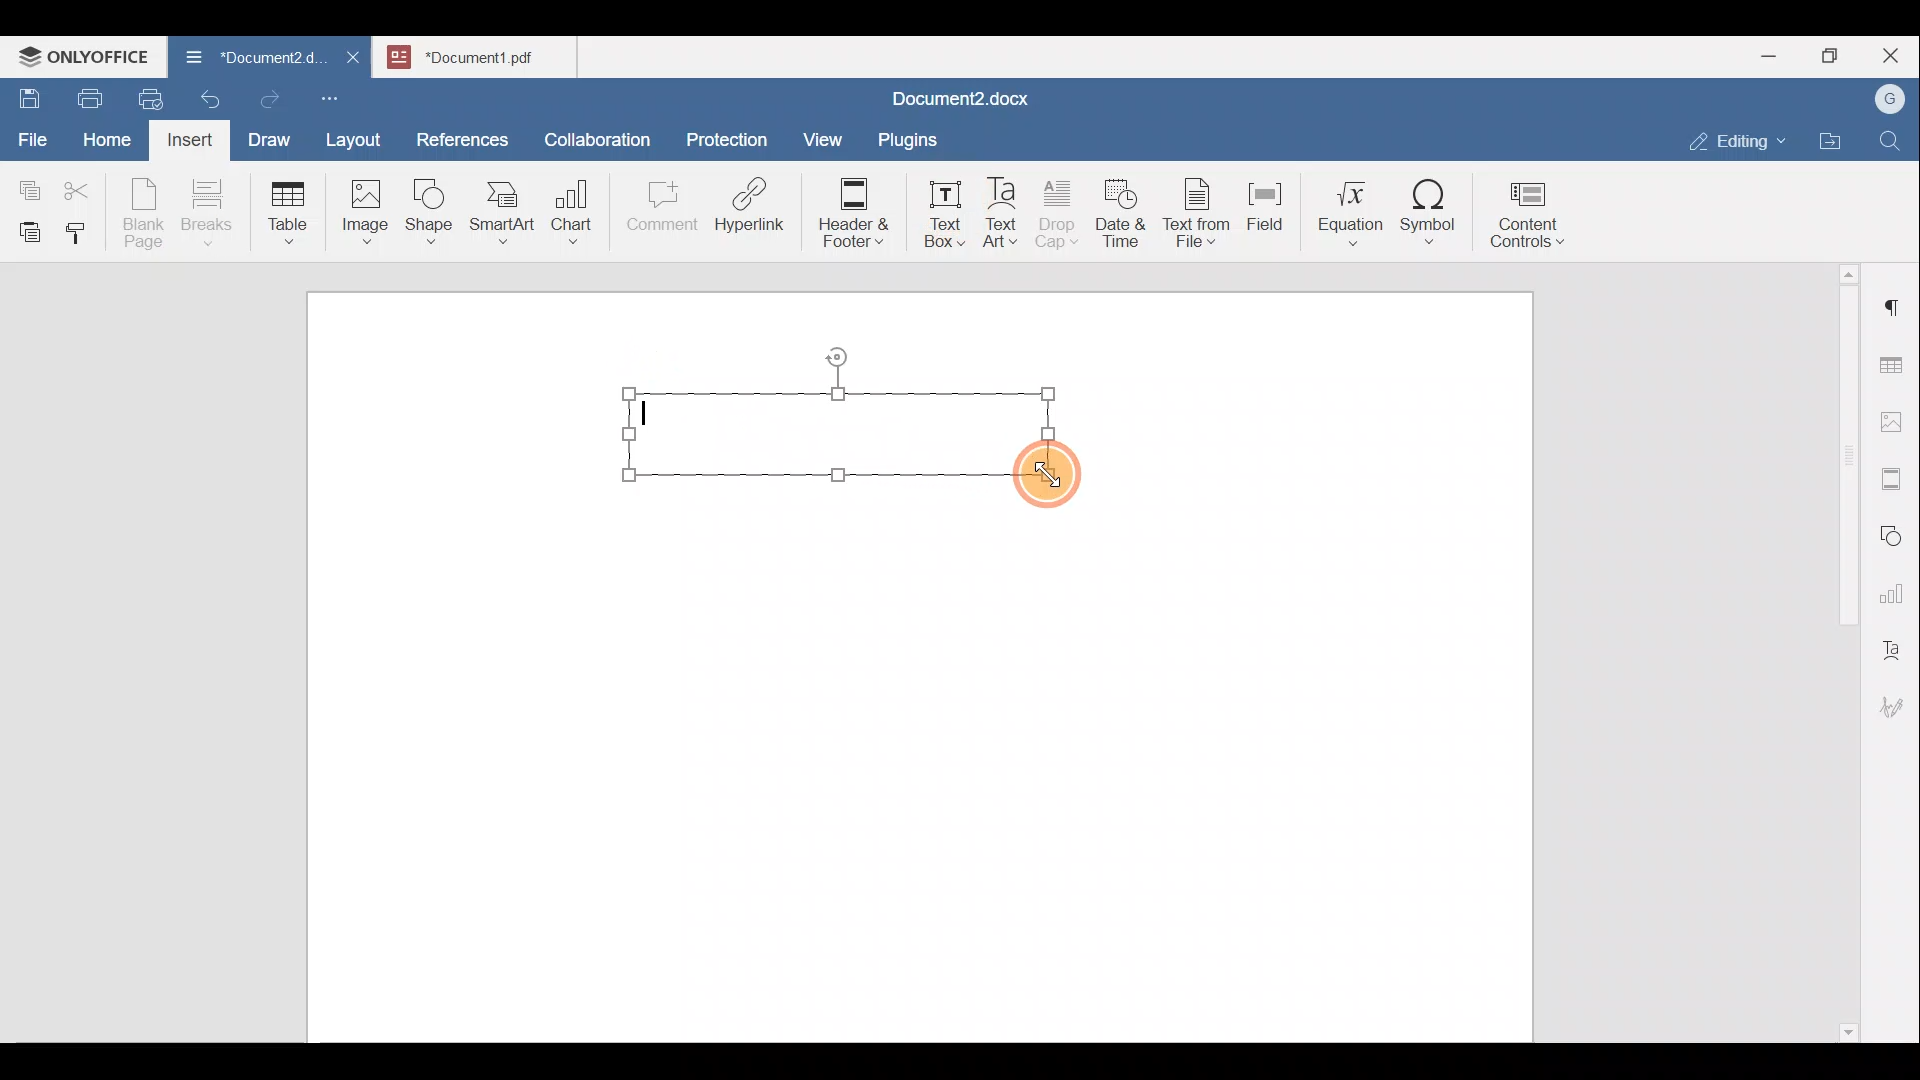  I want to click on Symbol, so click(1429, 218).